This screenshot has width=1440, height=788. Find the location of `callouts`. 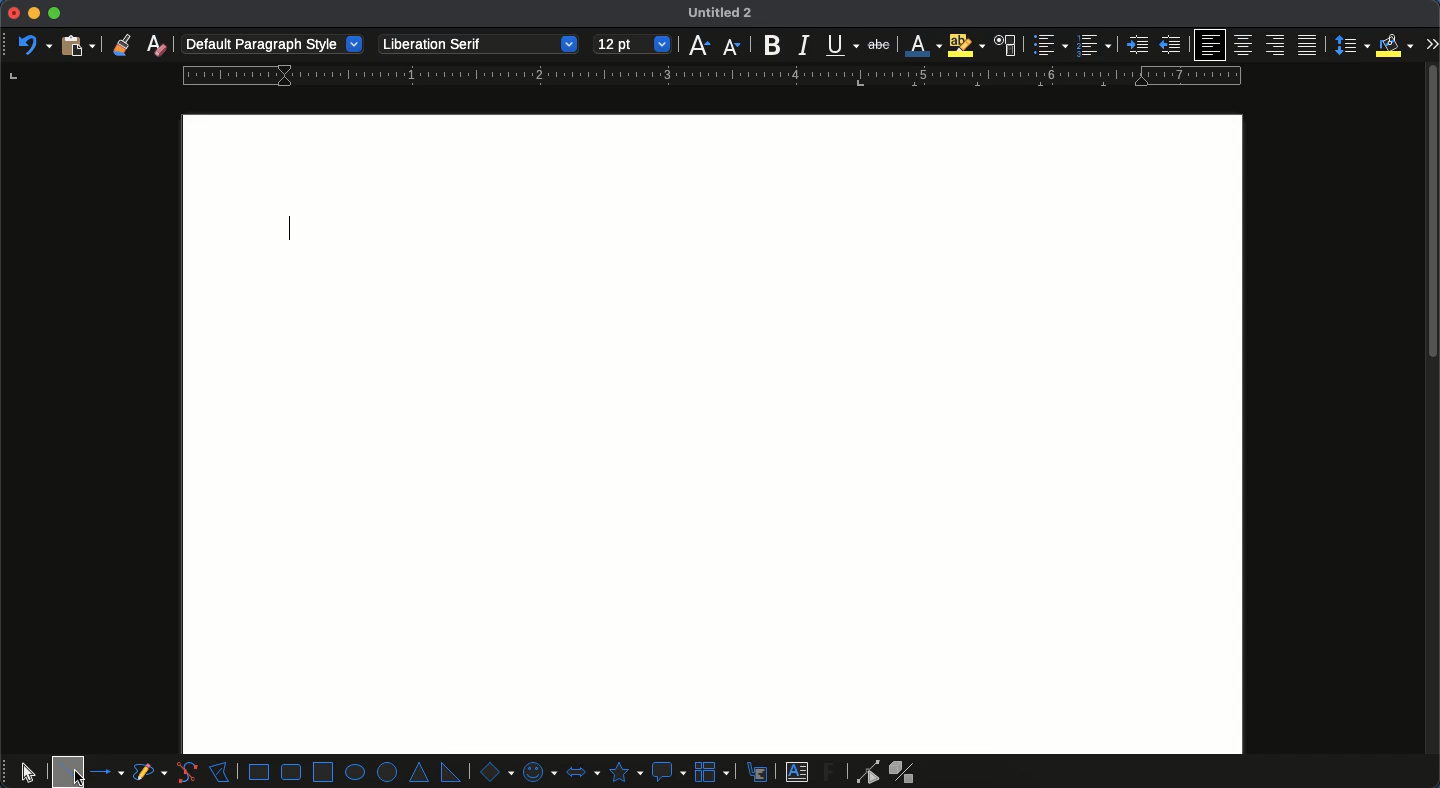

callouts is located at coordinates (759, 771).